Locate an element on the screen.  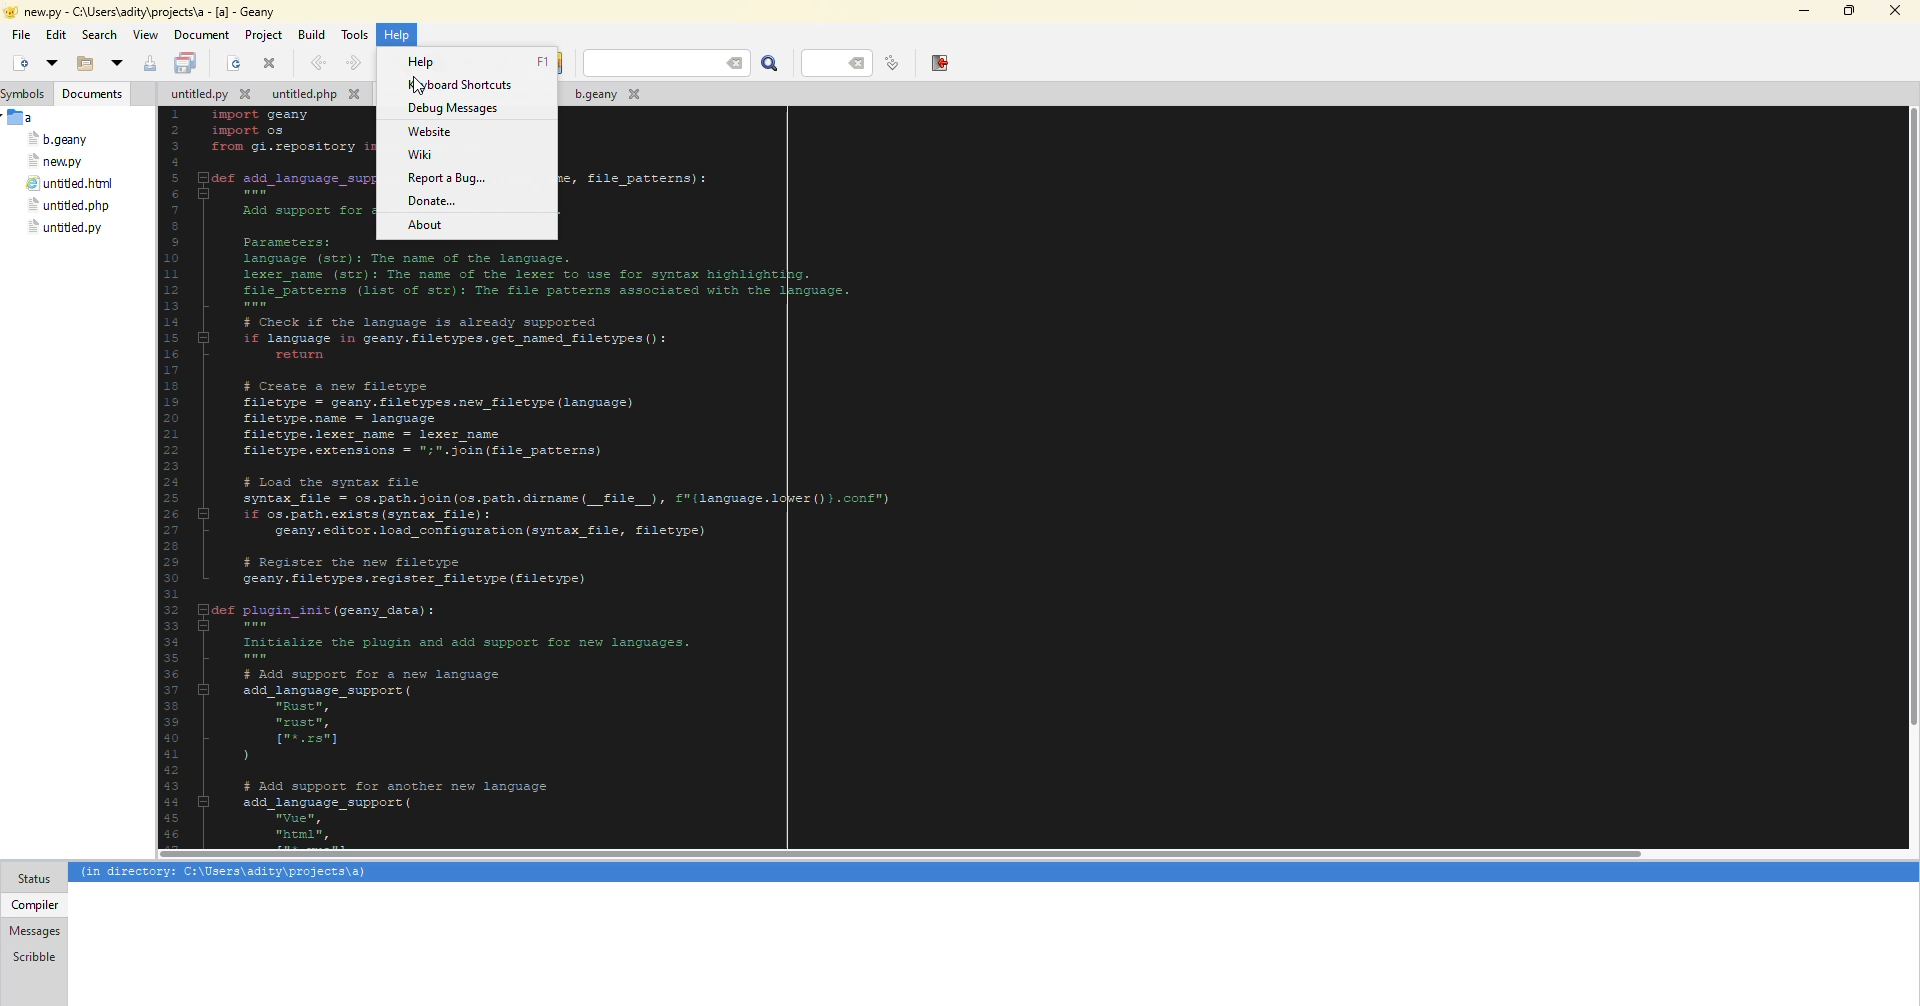
file is located at coordinates (208, 96).